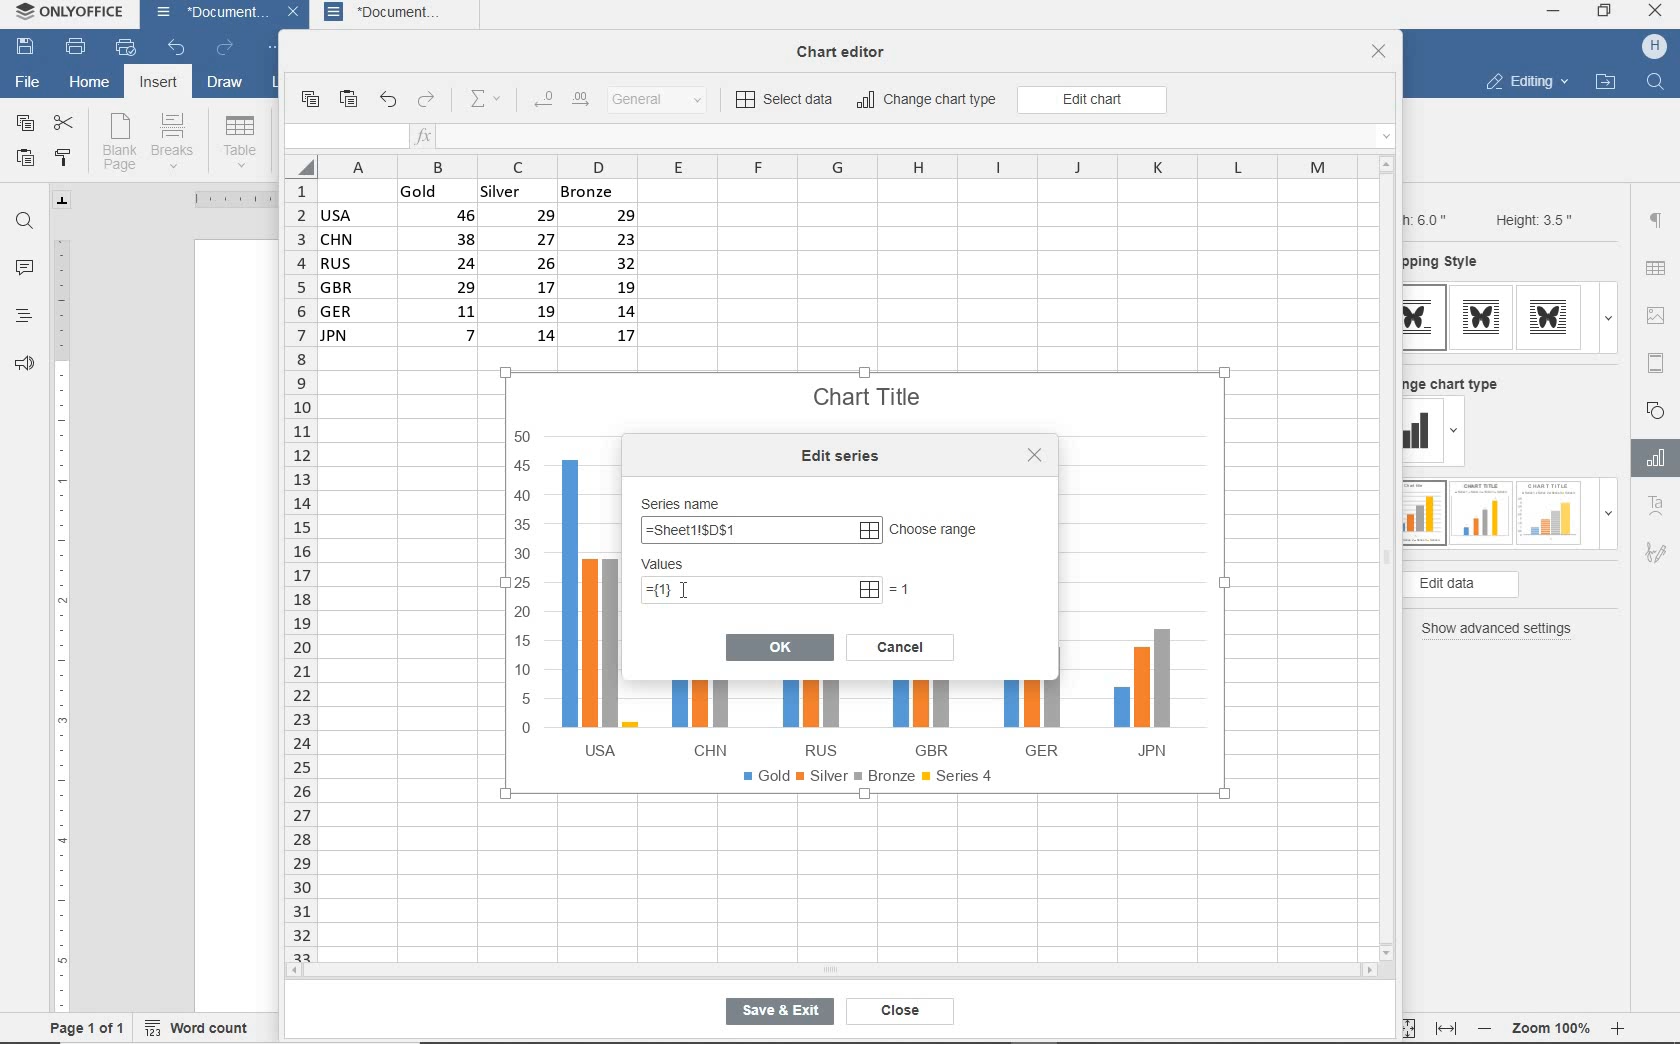  What do you see at coordinates (683, 565) in the screenshot?
I see `values` at bounding box center [683, 565].